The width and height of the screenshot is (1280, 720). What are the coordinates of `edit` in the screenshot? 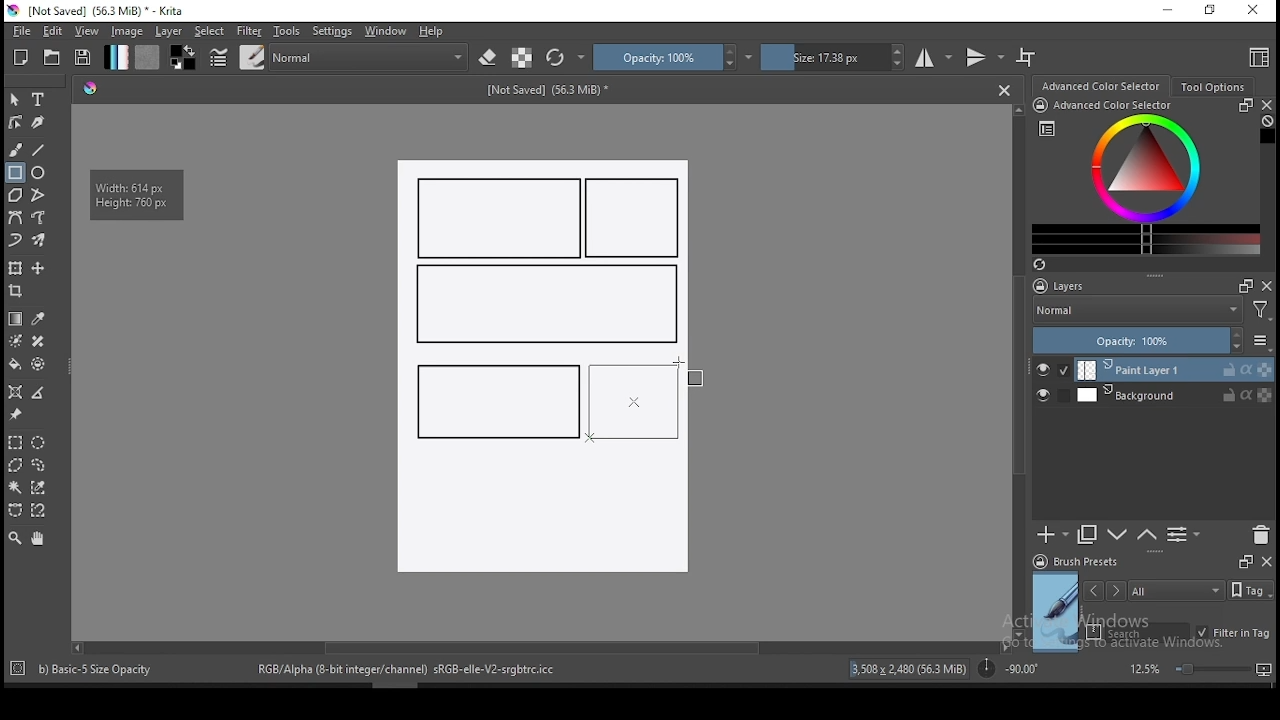 It's located at (52, 30).